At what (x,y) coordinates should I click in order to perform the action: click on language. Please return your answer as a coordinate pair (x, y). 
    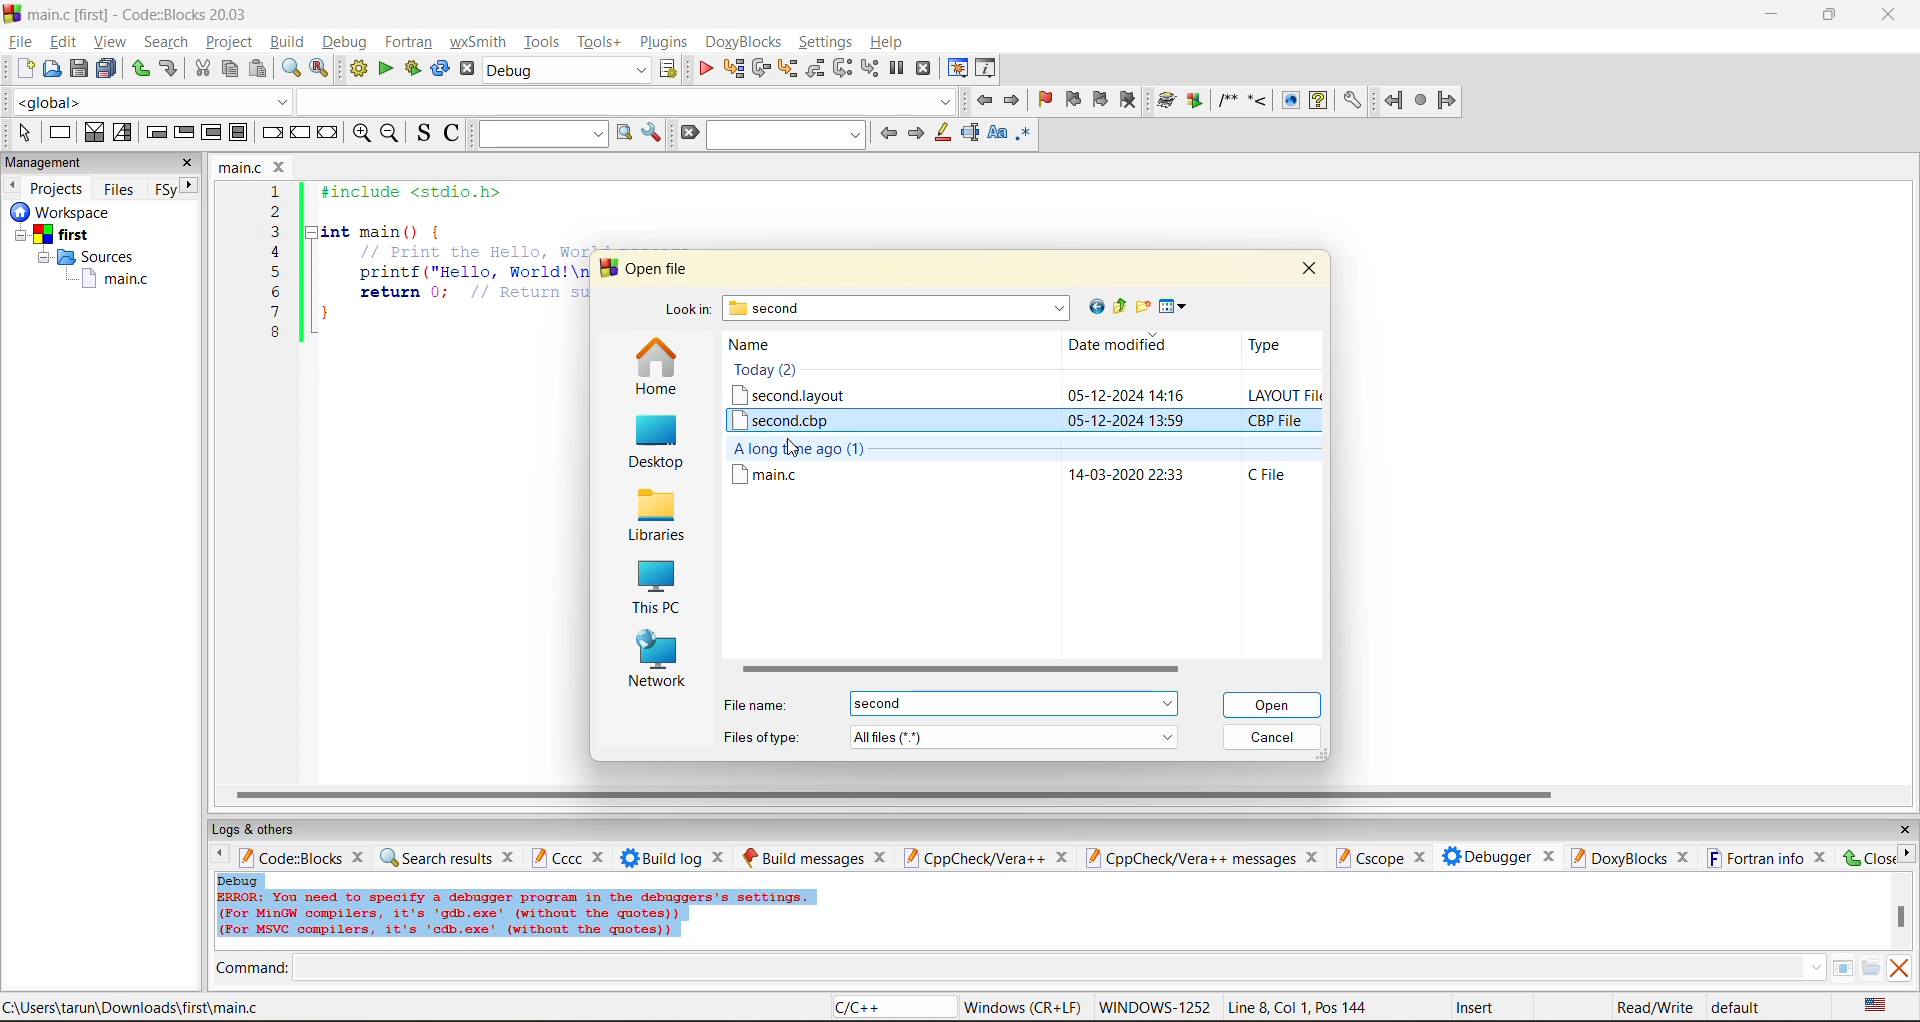
    Looking at the image, I should click on (891, 1008).